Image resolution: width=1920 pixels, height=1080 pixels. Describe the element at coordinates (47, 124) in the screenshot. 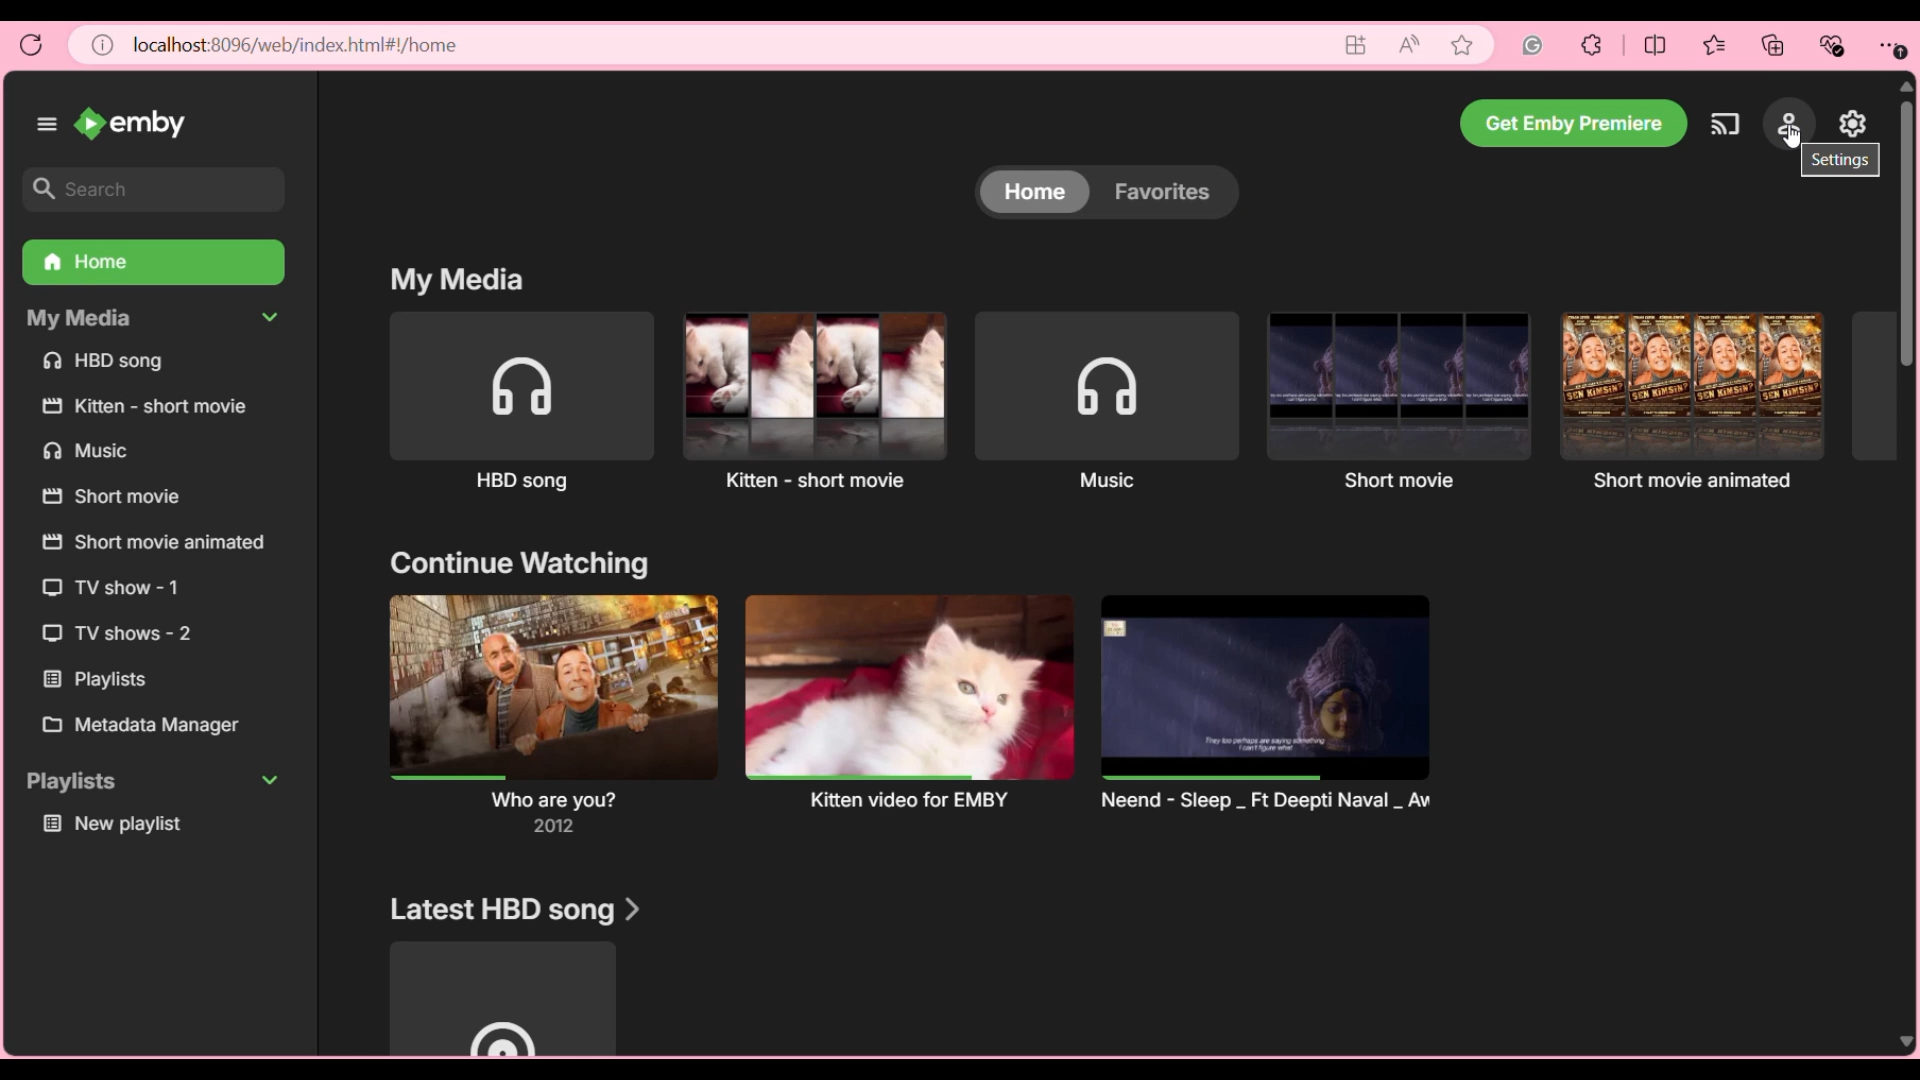

I see `Show/Hide left panel` at that location.